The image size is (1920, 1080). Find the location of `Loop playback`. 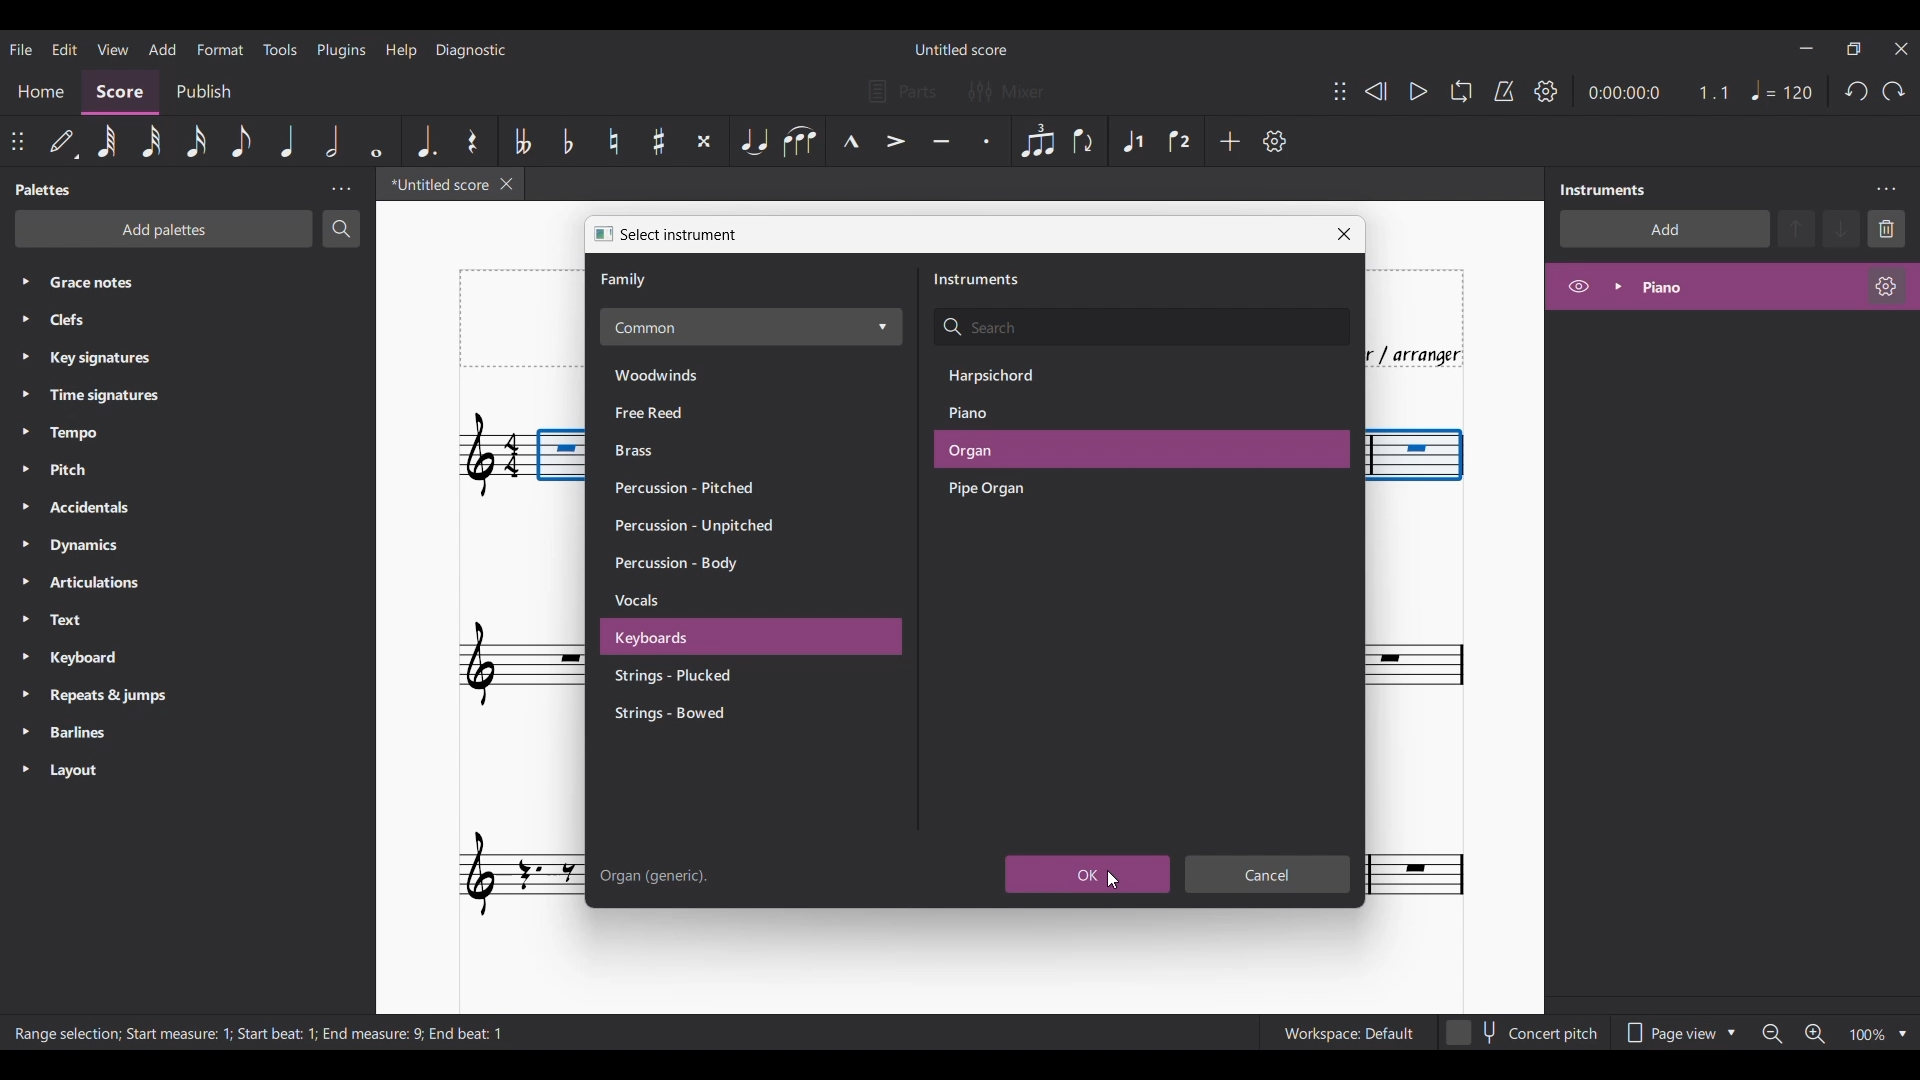

Loop playback is located at coordinates (1461, 91).